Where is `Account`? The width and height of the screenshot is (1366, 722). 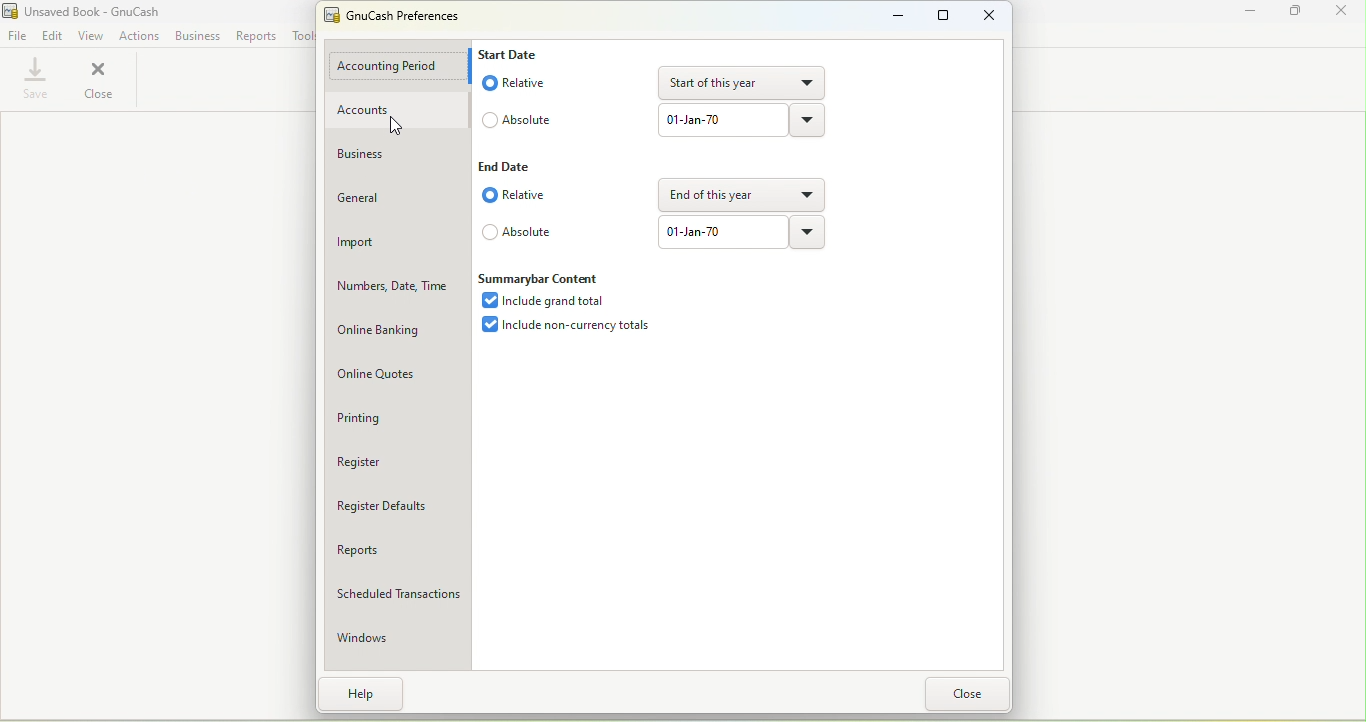
Account is located at coordinates (398, 110).